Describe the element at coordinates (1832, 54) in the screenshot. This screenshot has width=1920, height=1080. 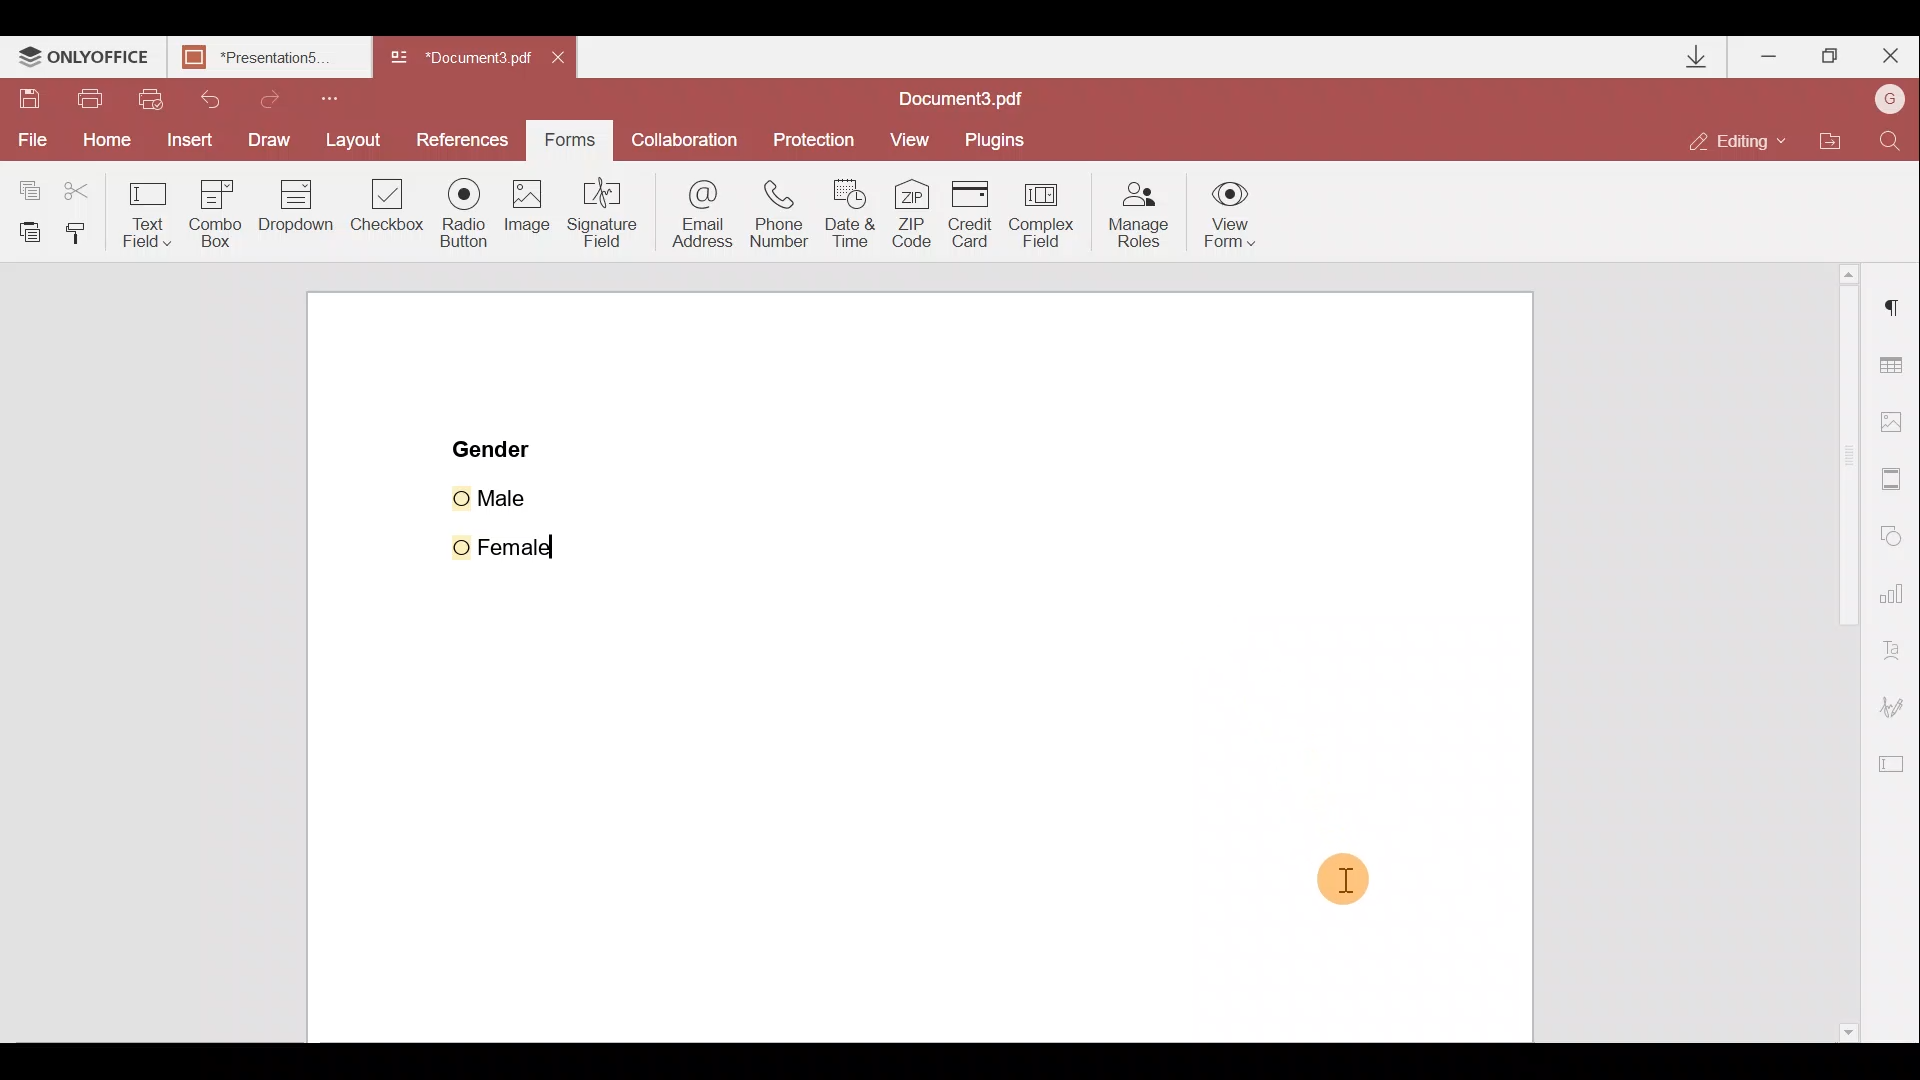
I see `Maximize` at that location.